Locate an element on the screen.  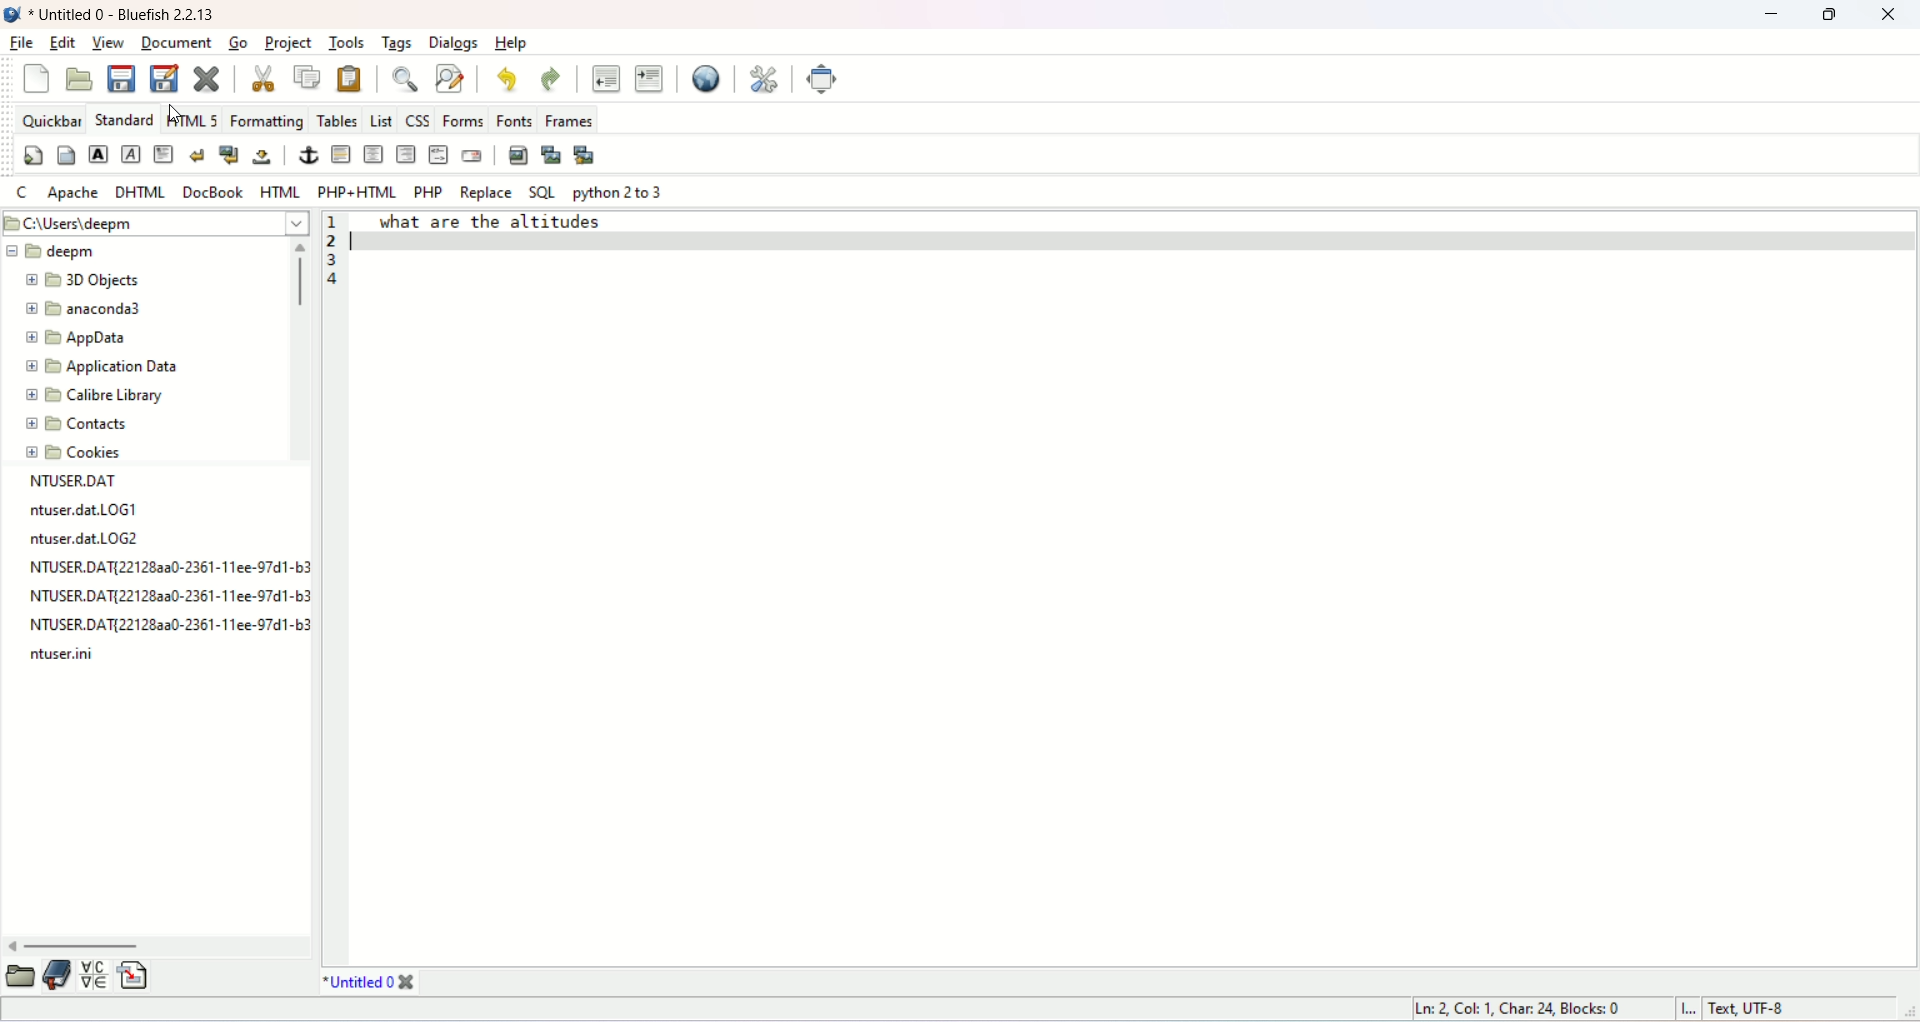
location is located at coordinates (154, 224).